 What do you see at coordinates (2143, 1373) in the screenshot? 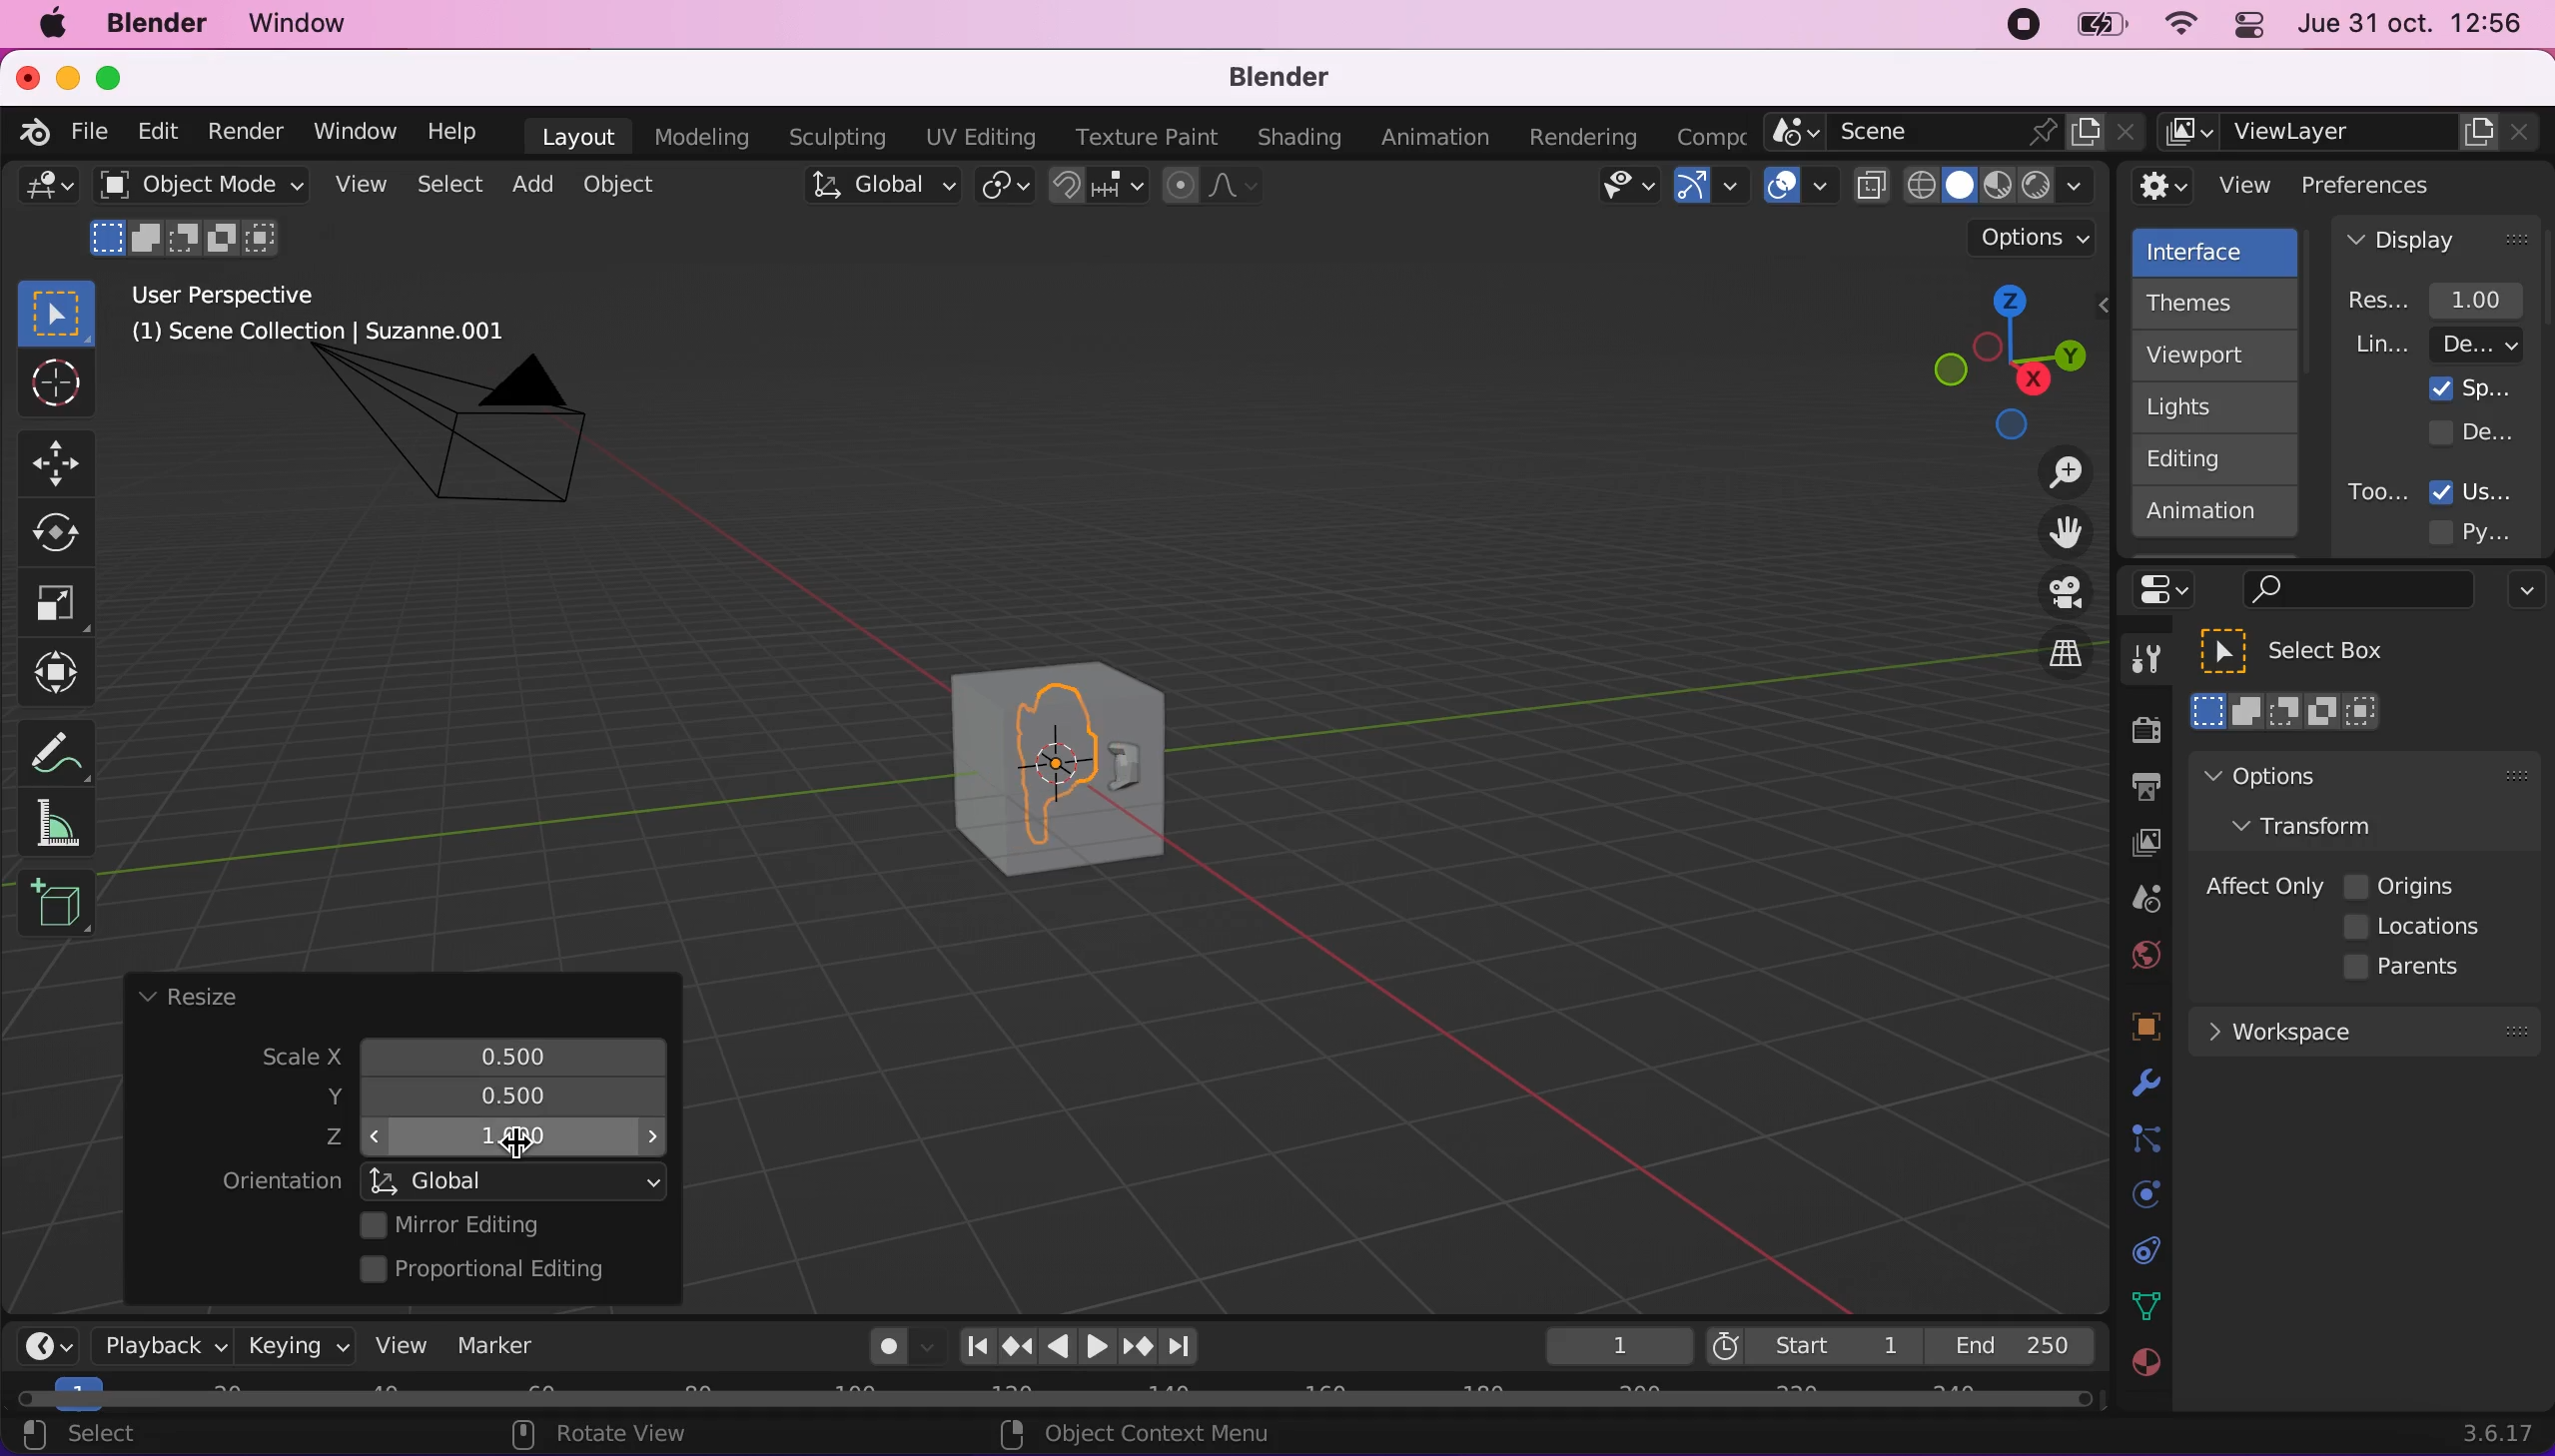
I see `texture` at bounding box center [2143, 1373].